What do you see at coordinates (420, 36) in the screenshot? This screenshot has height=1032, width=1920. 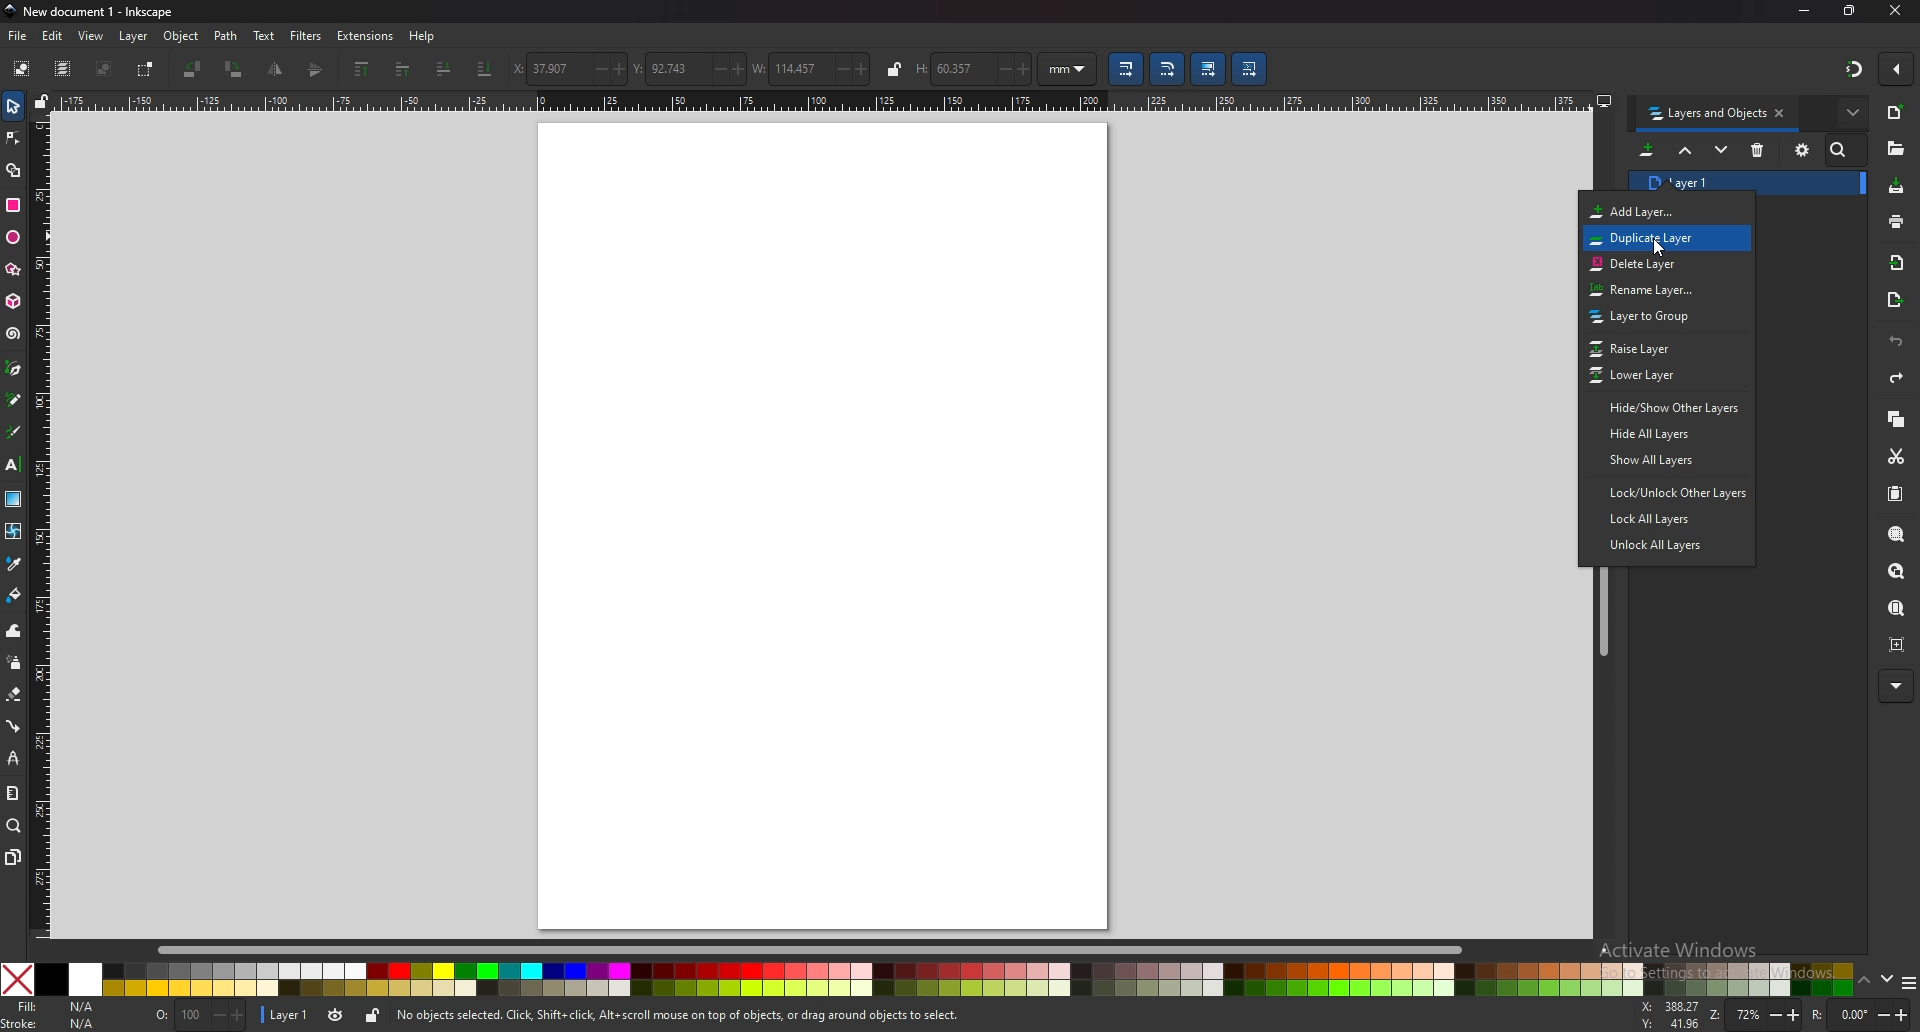 I see `help` at bounding box center [420, 36].